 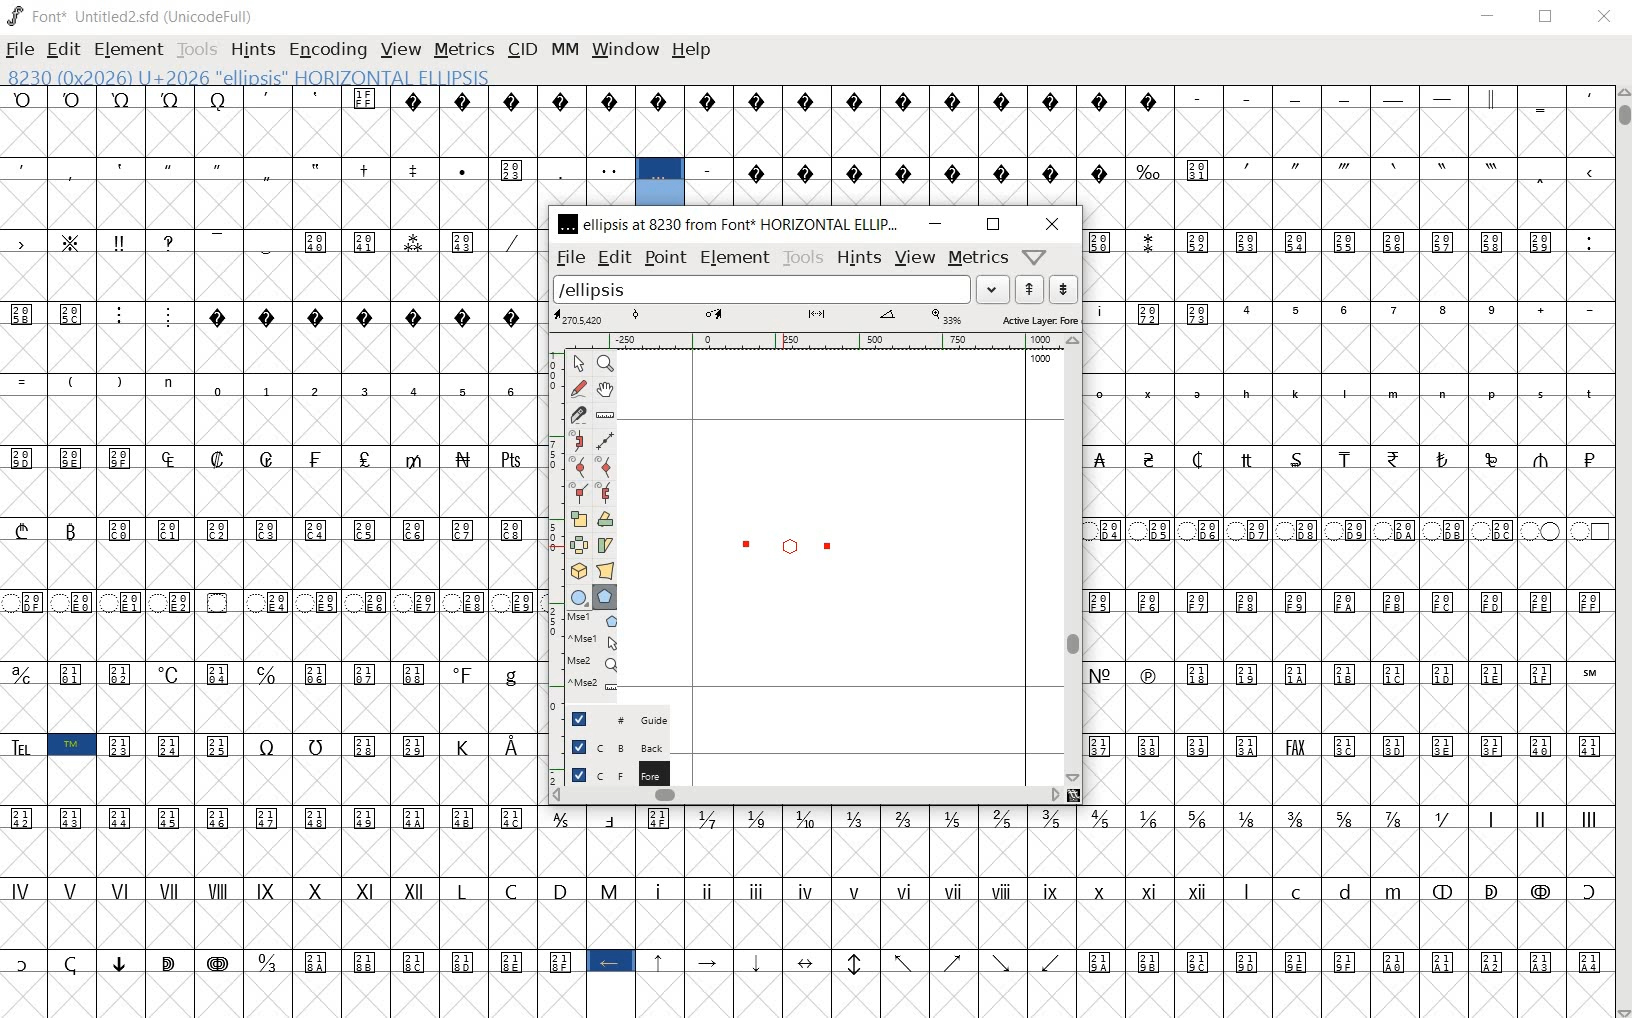 What do you see at coordinates (326, 50) in the screenshot?
I see `ENCODING` at bounding box center [326, 50].